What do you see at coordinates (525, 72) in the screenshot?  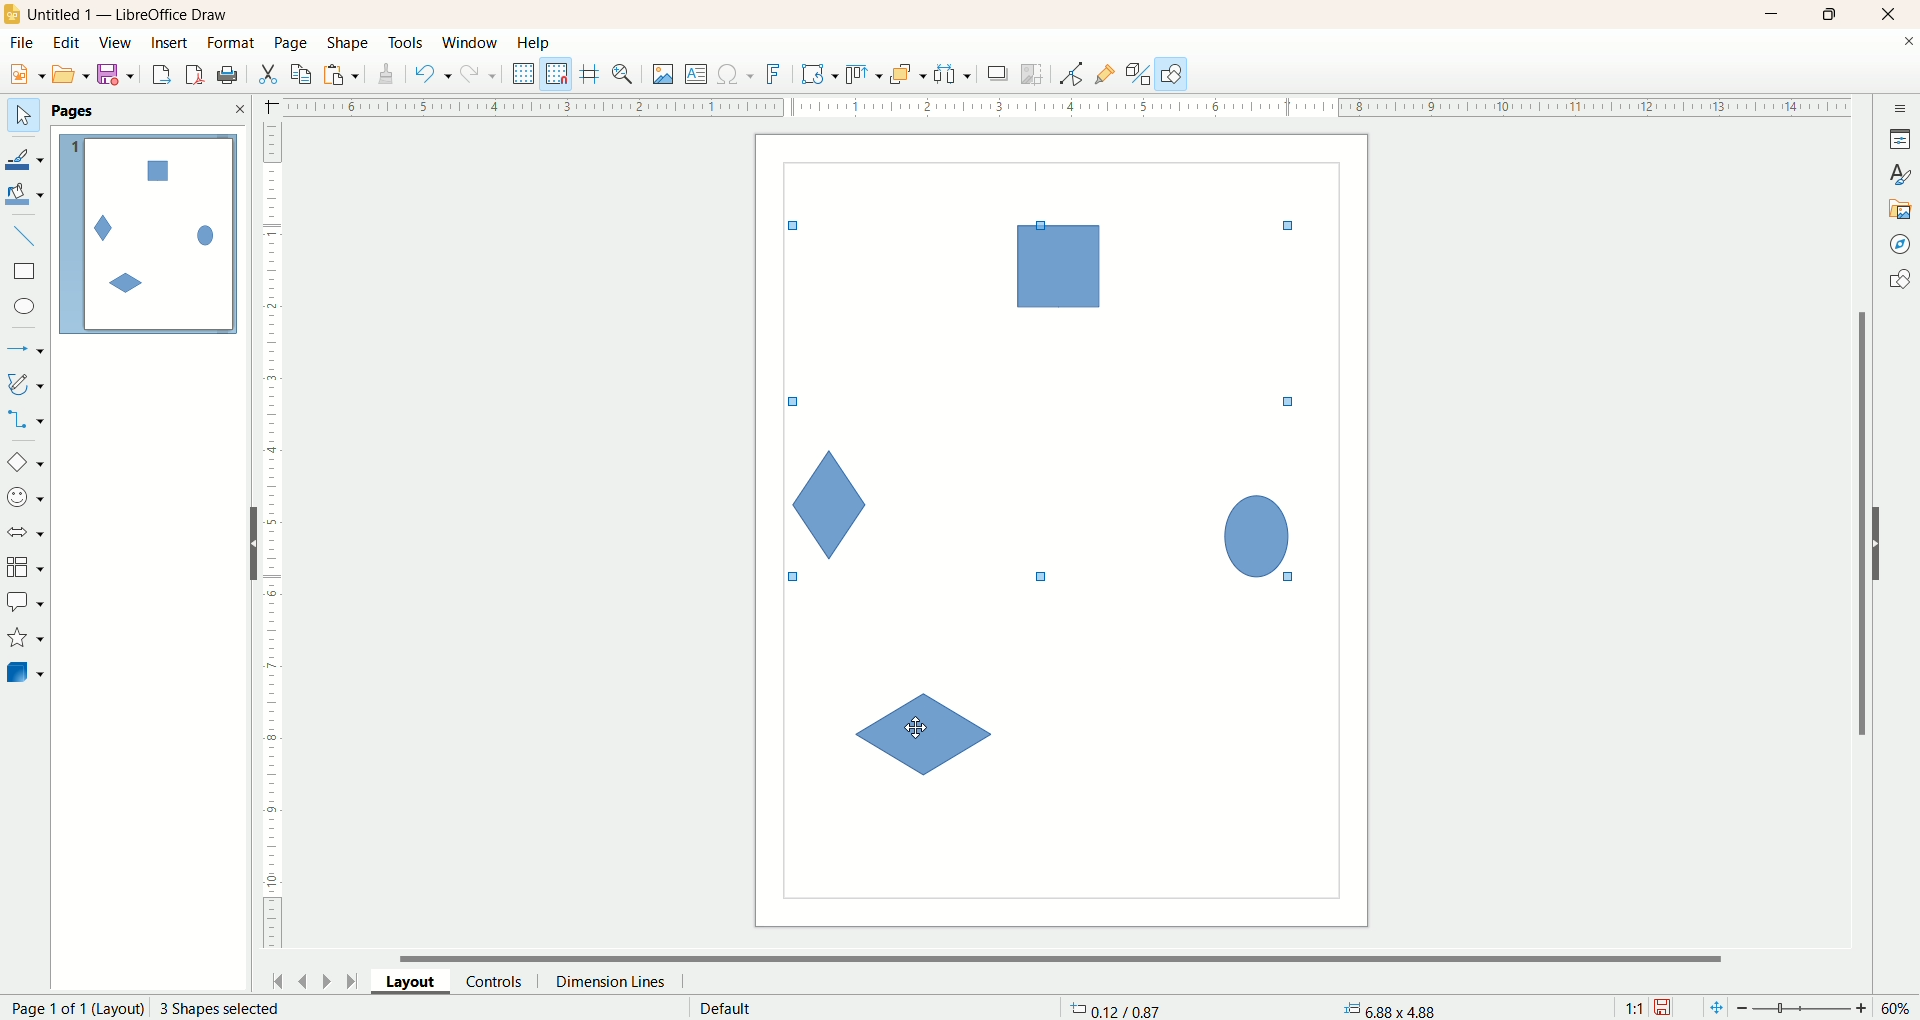 I see `display grid` at bounding box center [525, 72].